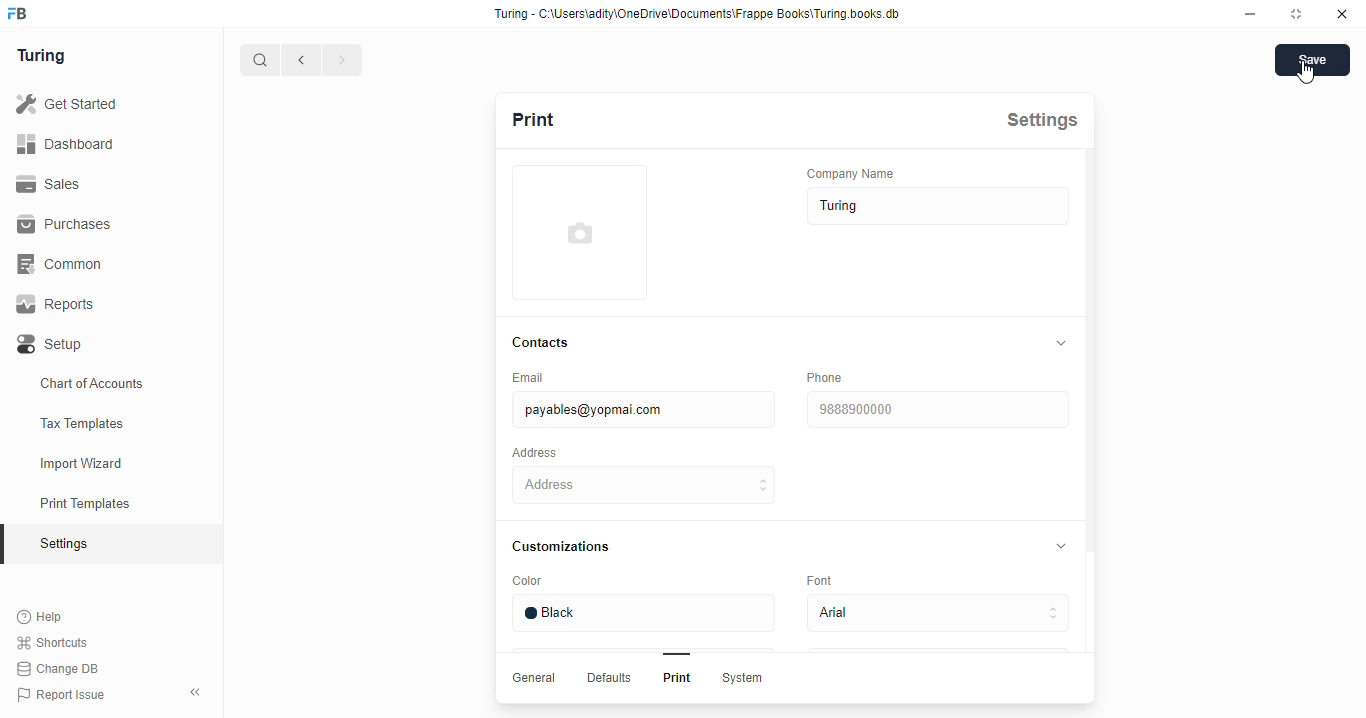 The image size is (1366, 718). I want to click on minimise, so click(1253, 14).